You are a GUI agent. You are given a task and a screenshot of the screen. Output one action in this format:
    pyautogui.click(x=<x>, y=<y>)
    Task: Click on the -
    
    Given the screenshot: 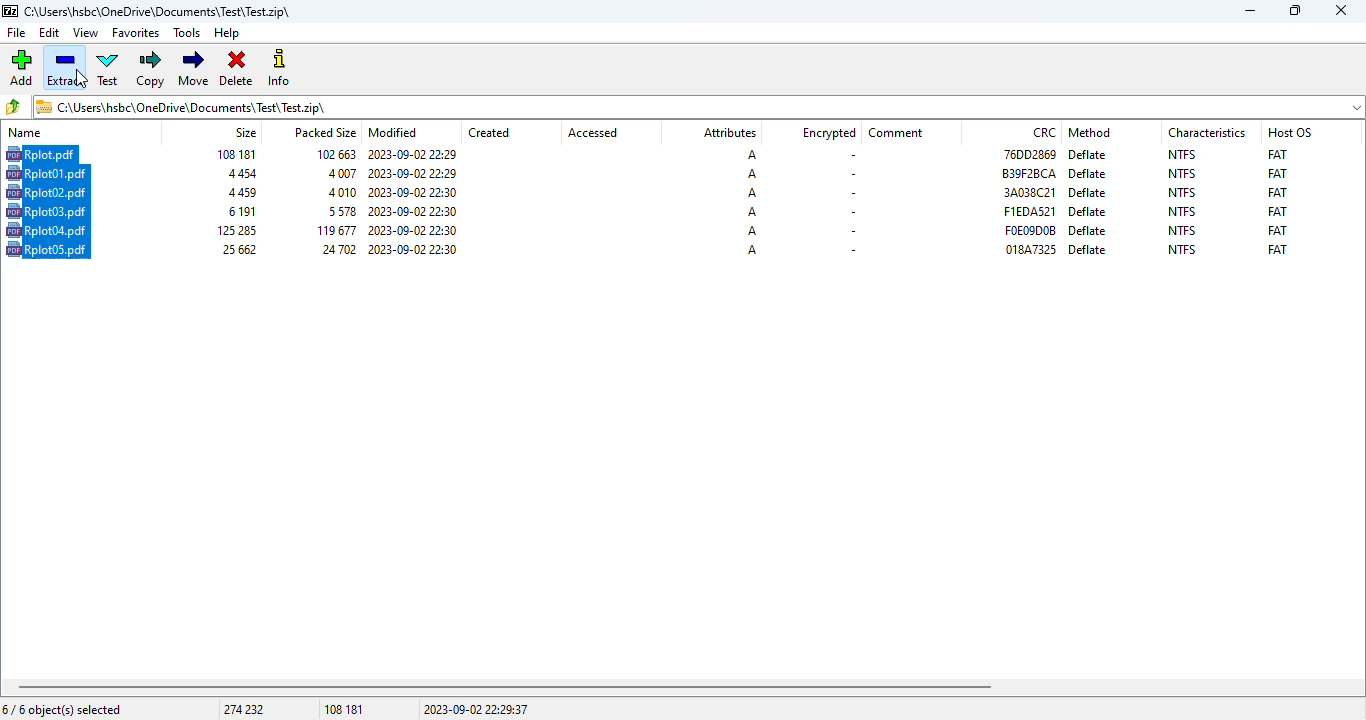 What is the action you would take?
    pyautogui.click(x=851, y=251)
    